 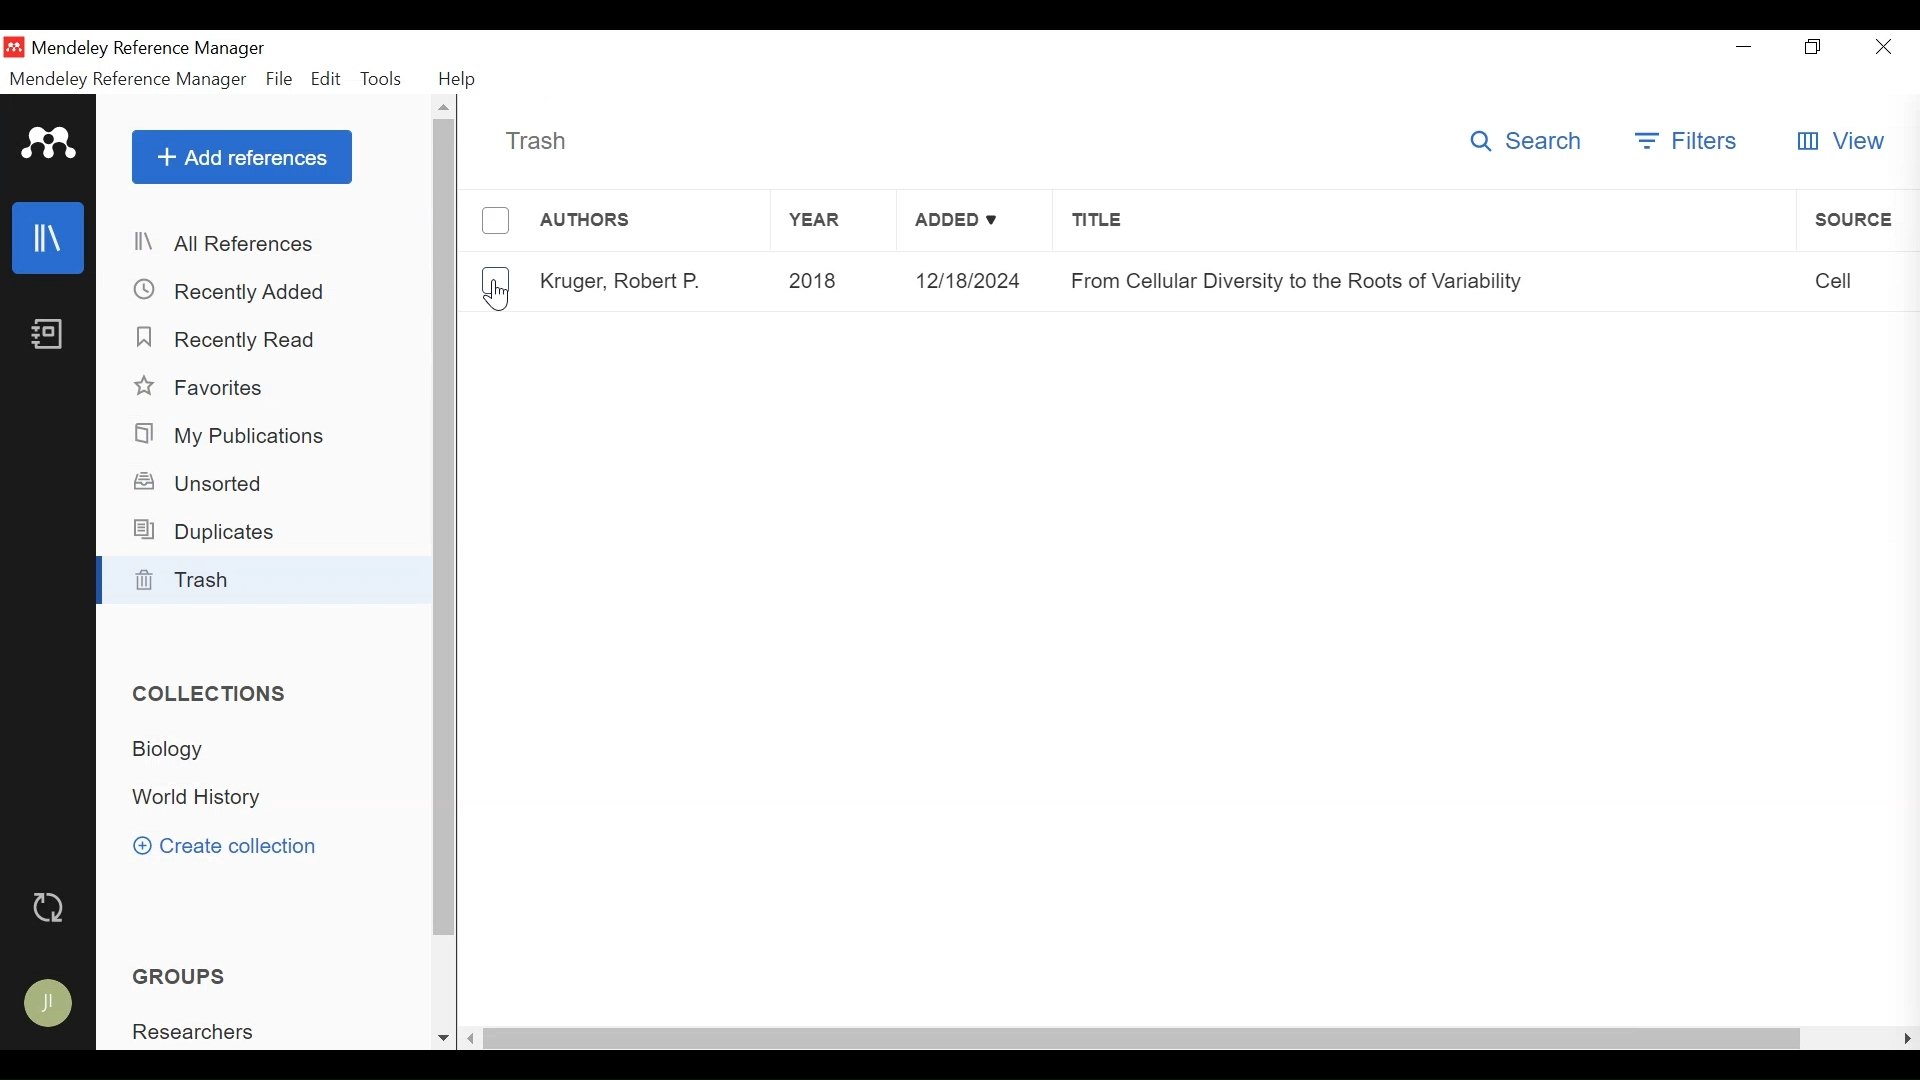 What do you see at coordinates (1859, 280) in the screenshot?
I see `Cell` at bounding box center [1859, 280].